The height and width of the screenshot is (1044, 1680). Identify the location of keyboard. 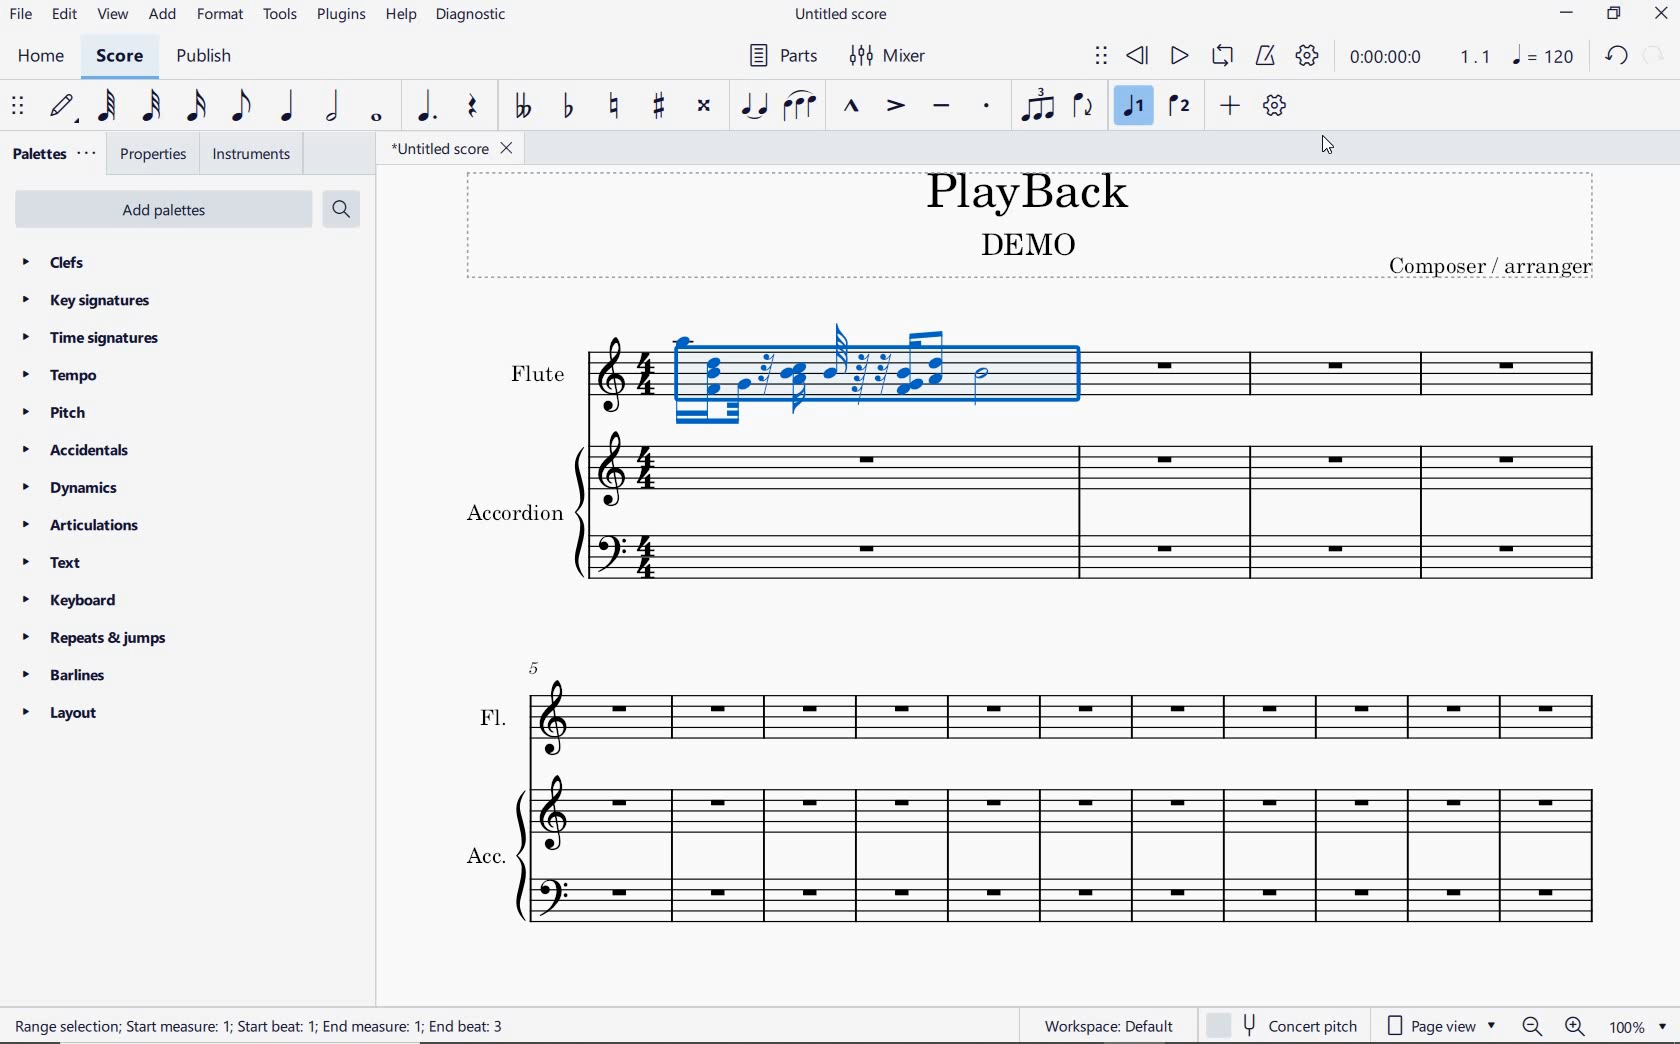
(71, 600).